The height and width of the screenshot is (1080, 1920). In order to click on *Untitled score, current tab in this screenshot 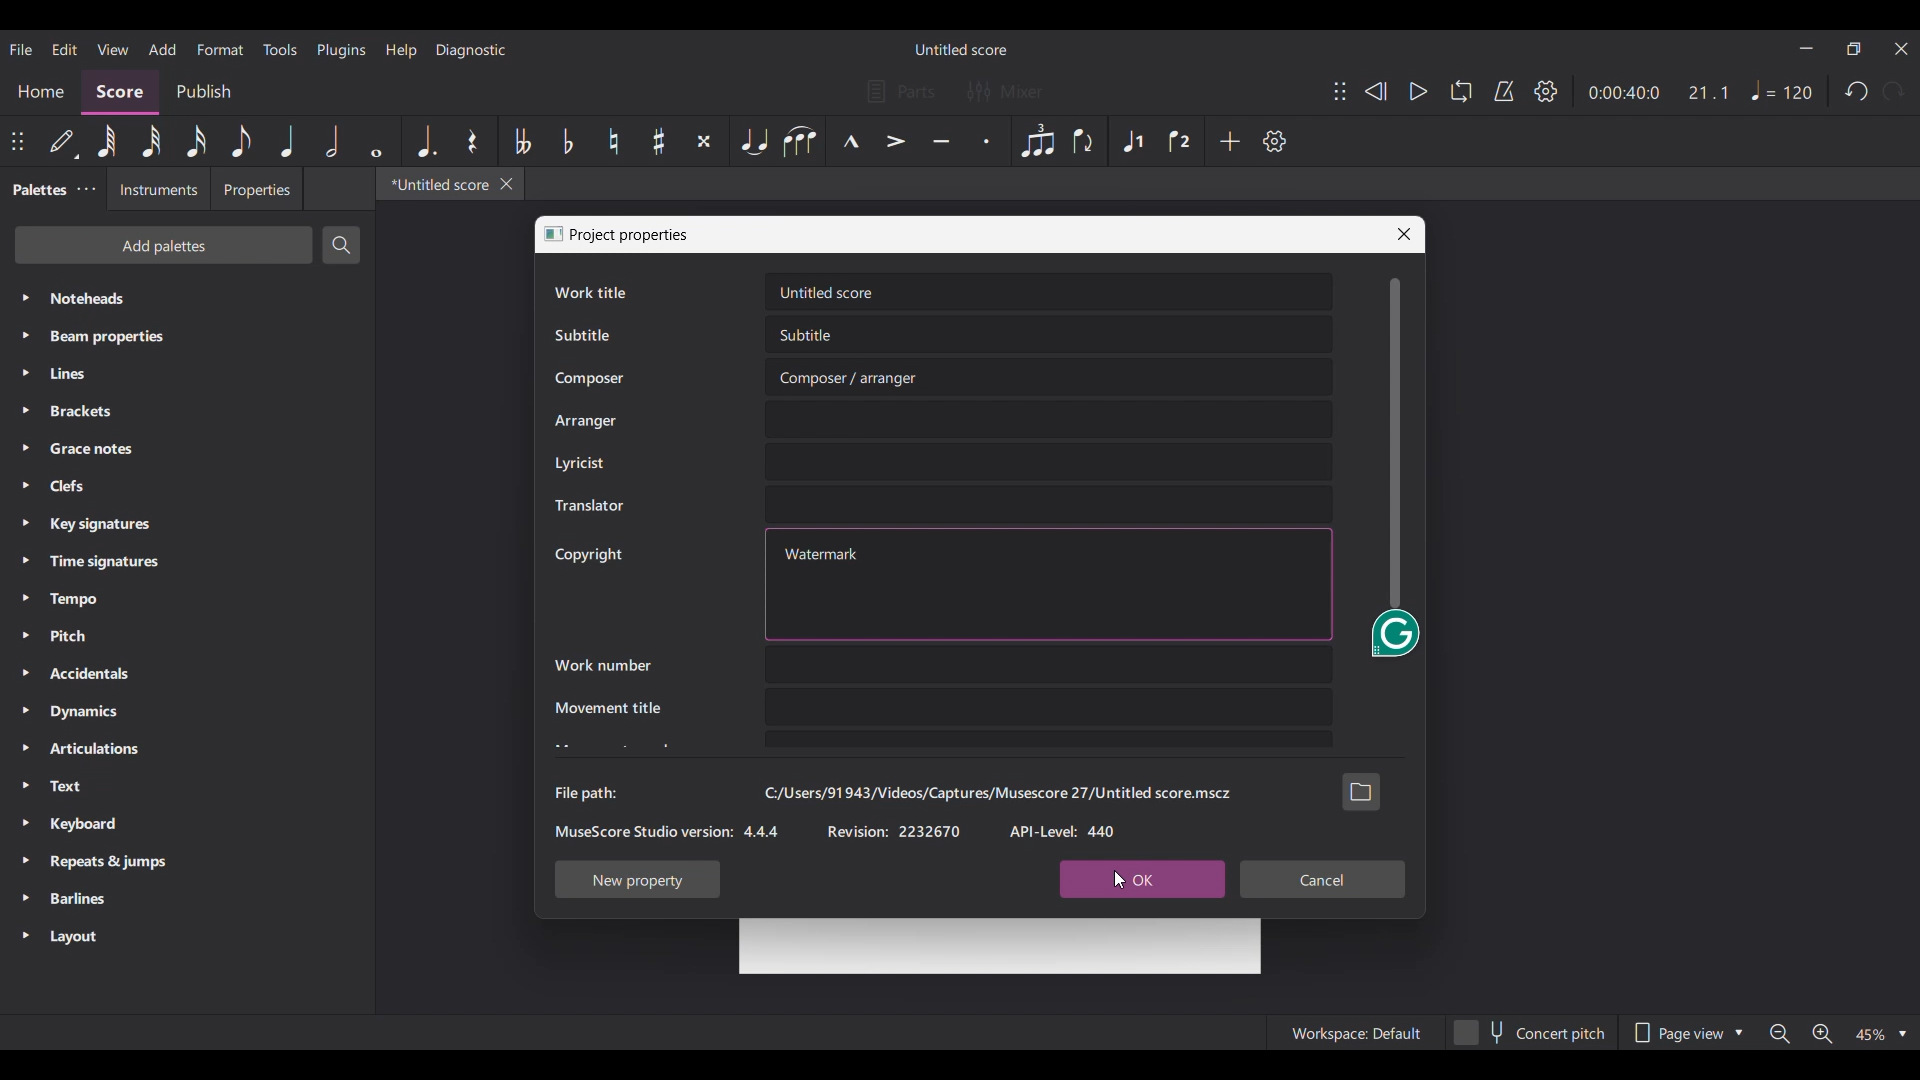, I will do `click(436, 184)`.